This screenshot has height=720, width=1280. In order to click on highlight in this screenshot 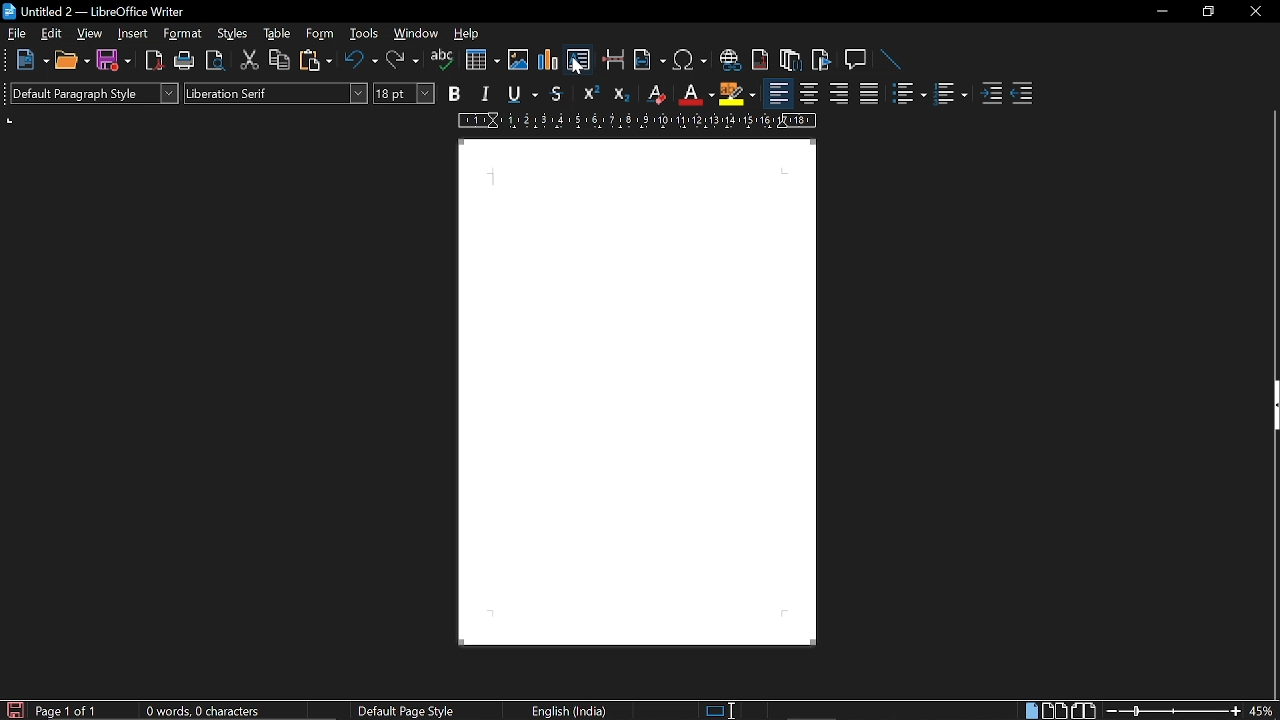, I will do `click(737, 93)`.